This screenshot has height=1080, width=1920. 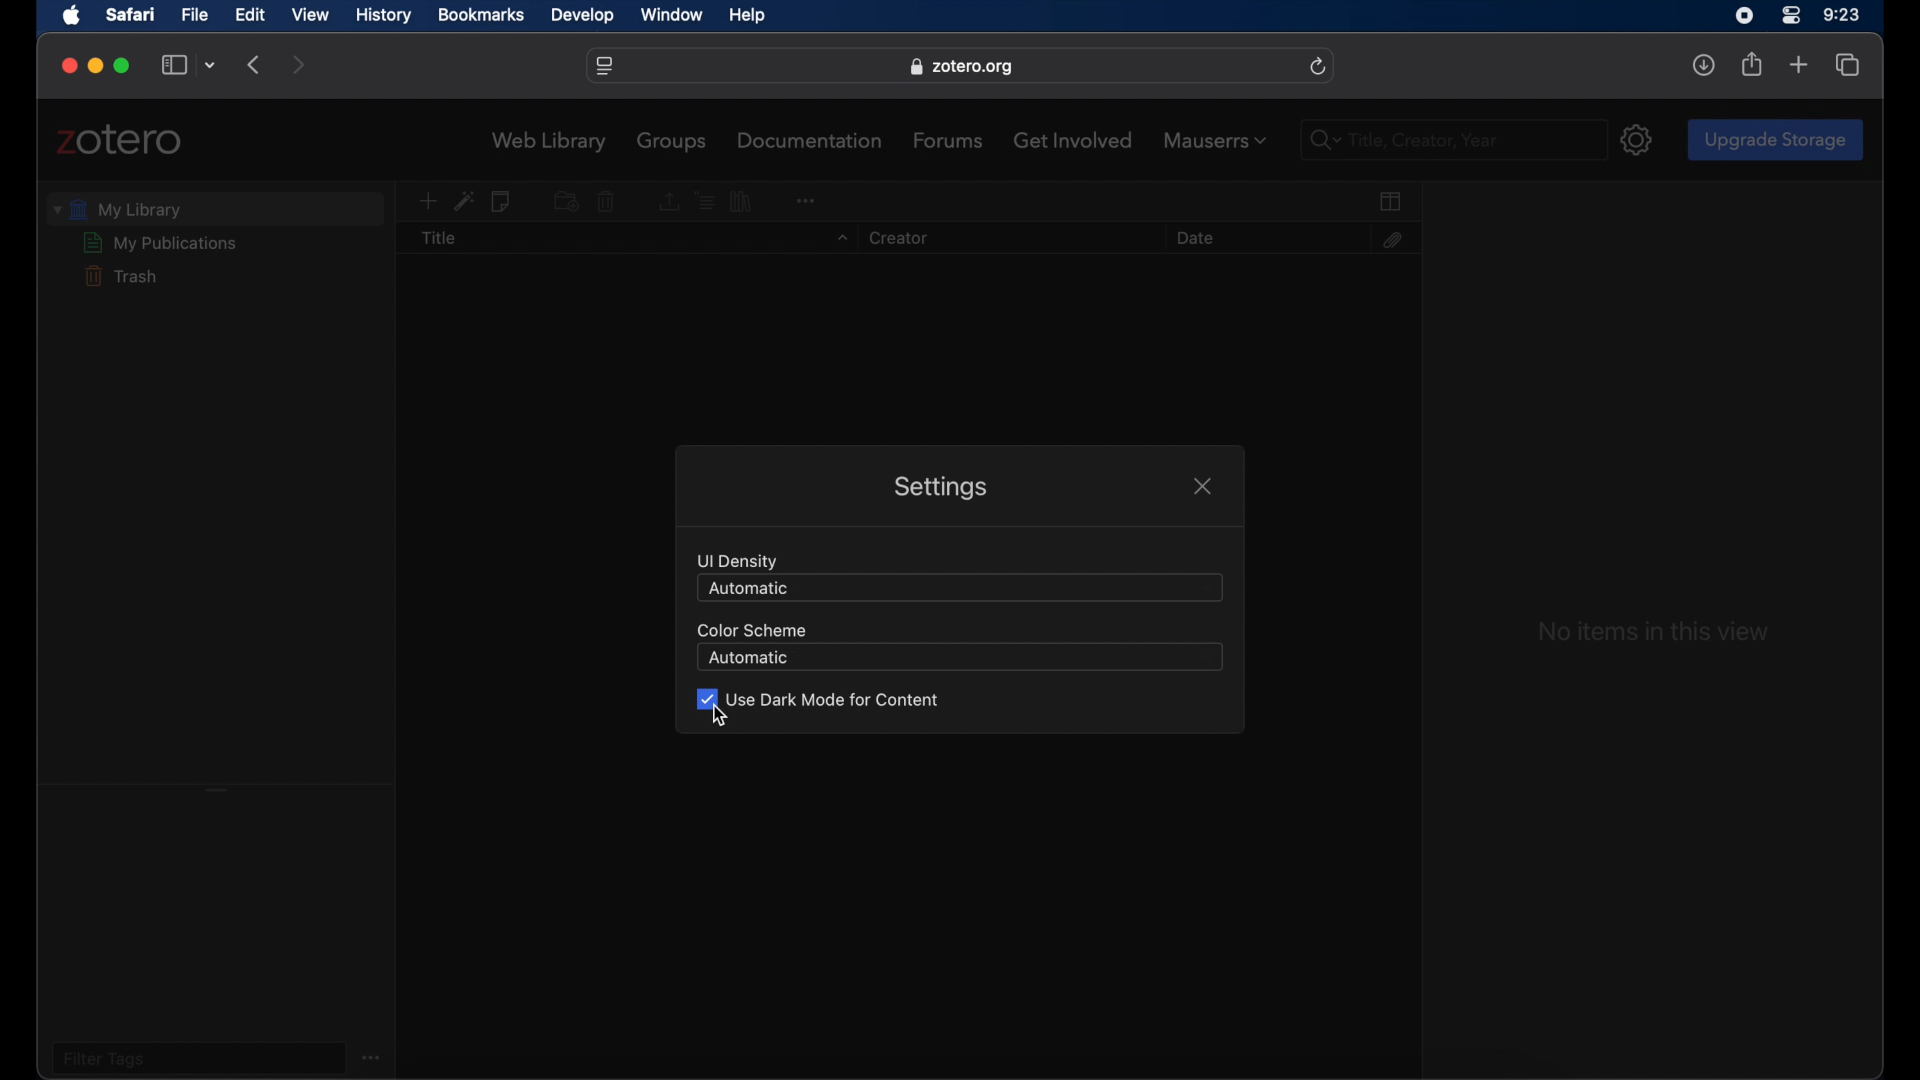 What do you see at coordinates (73, 16) in the screenshot?
I see `apple icon` at bounding box center [73, 16].